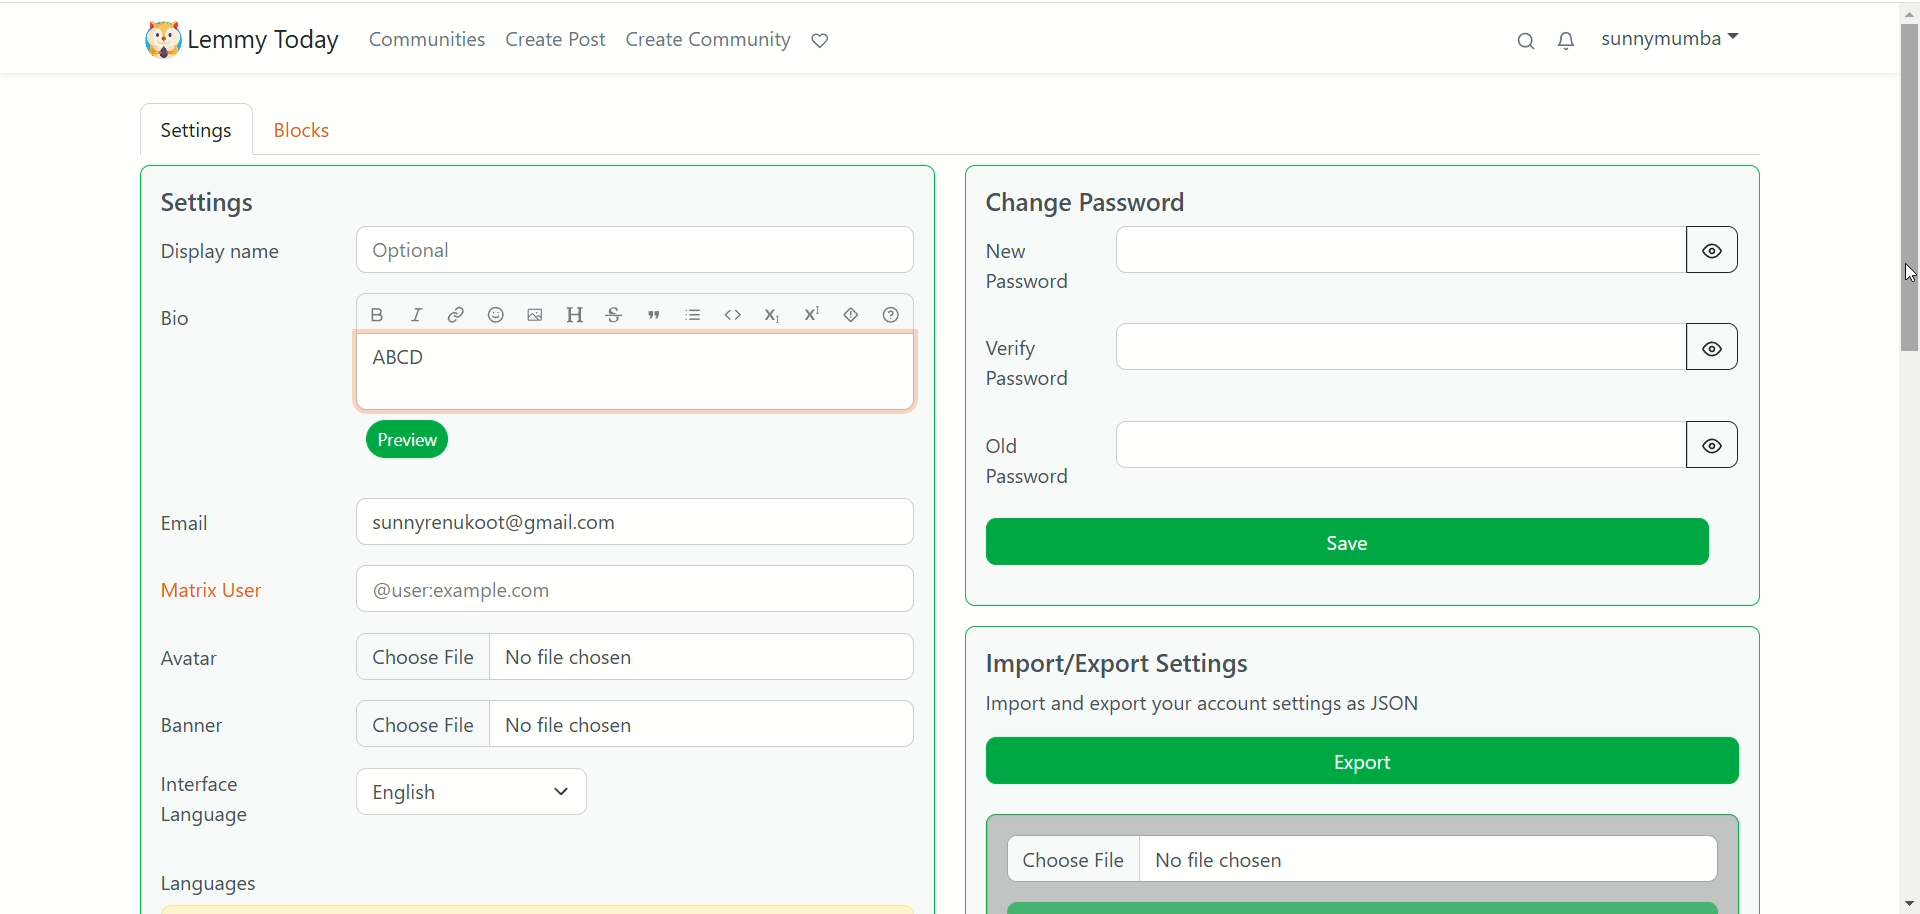 The height and width of the screenshot is (914, 1920). I want to click on change password, so click(1123, 200).